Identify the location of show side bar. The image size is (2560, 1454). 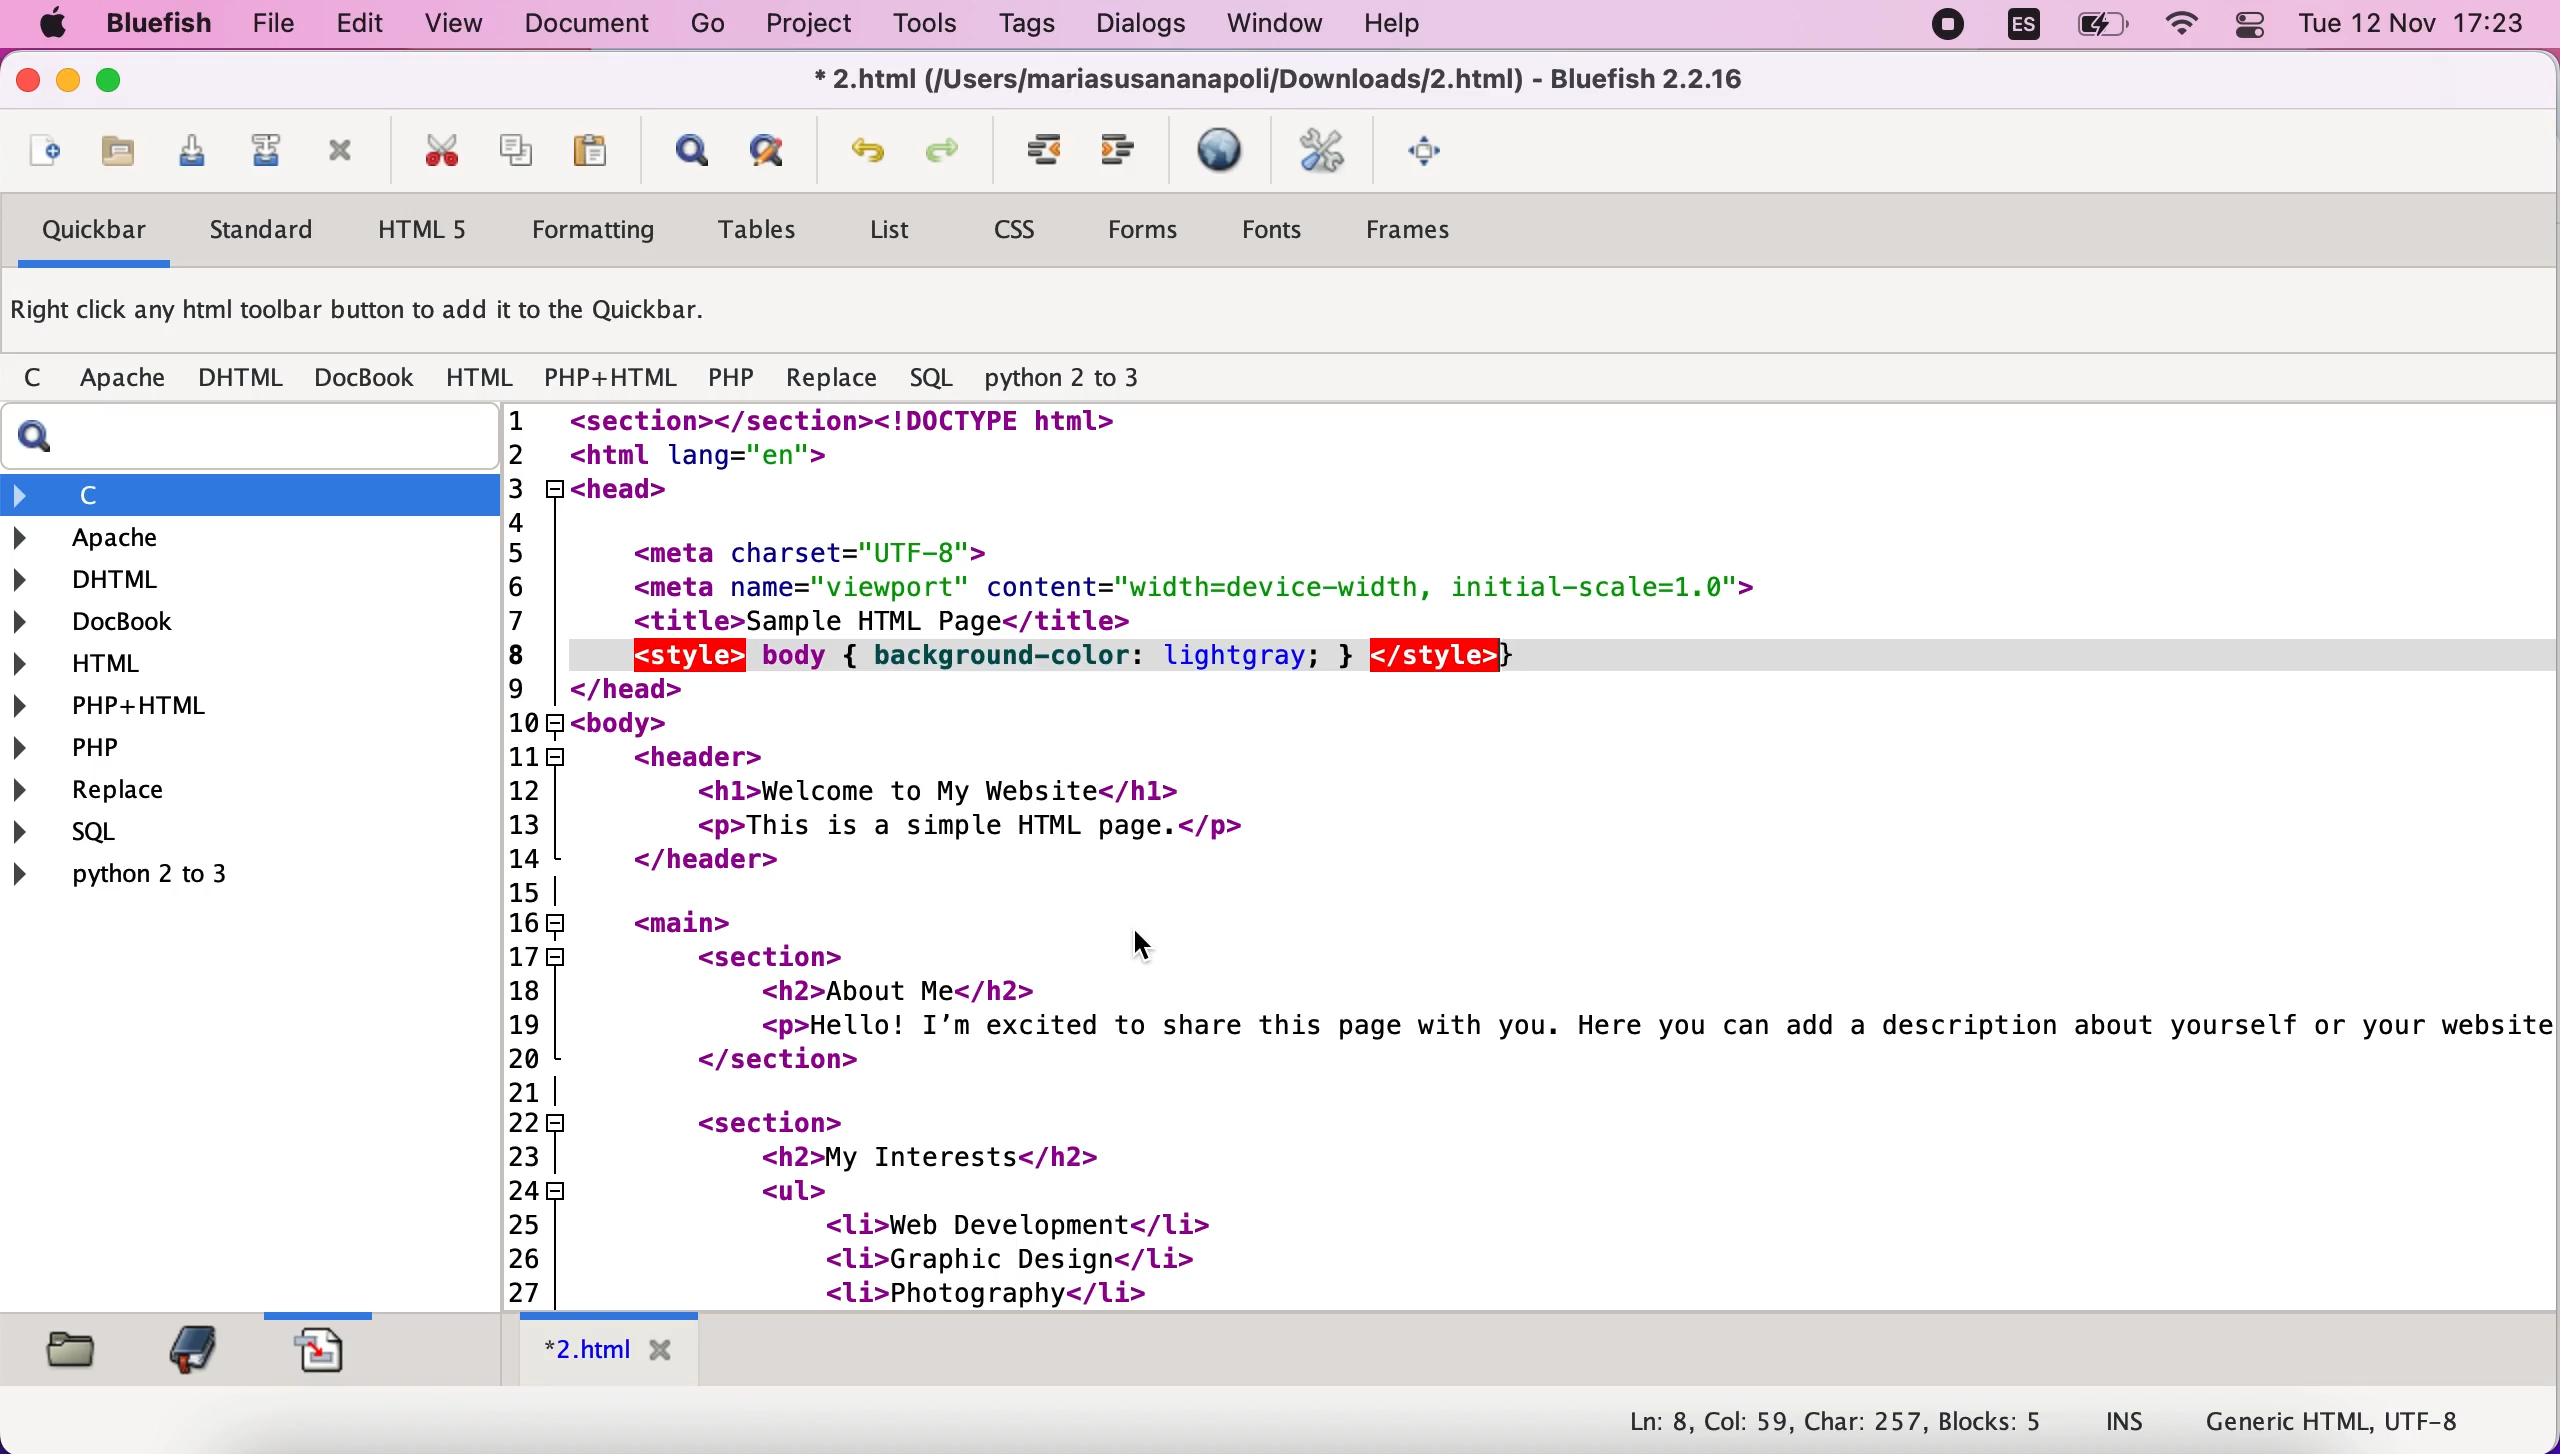
(690, 151).